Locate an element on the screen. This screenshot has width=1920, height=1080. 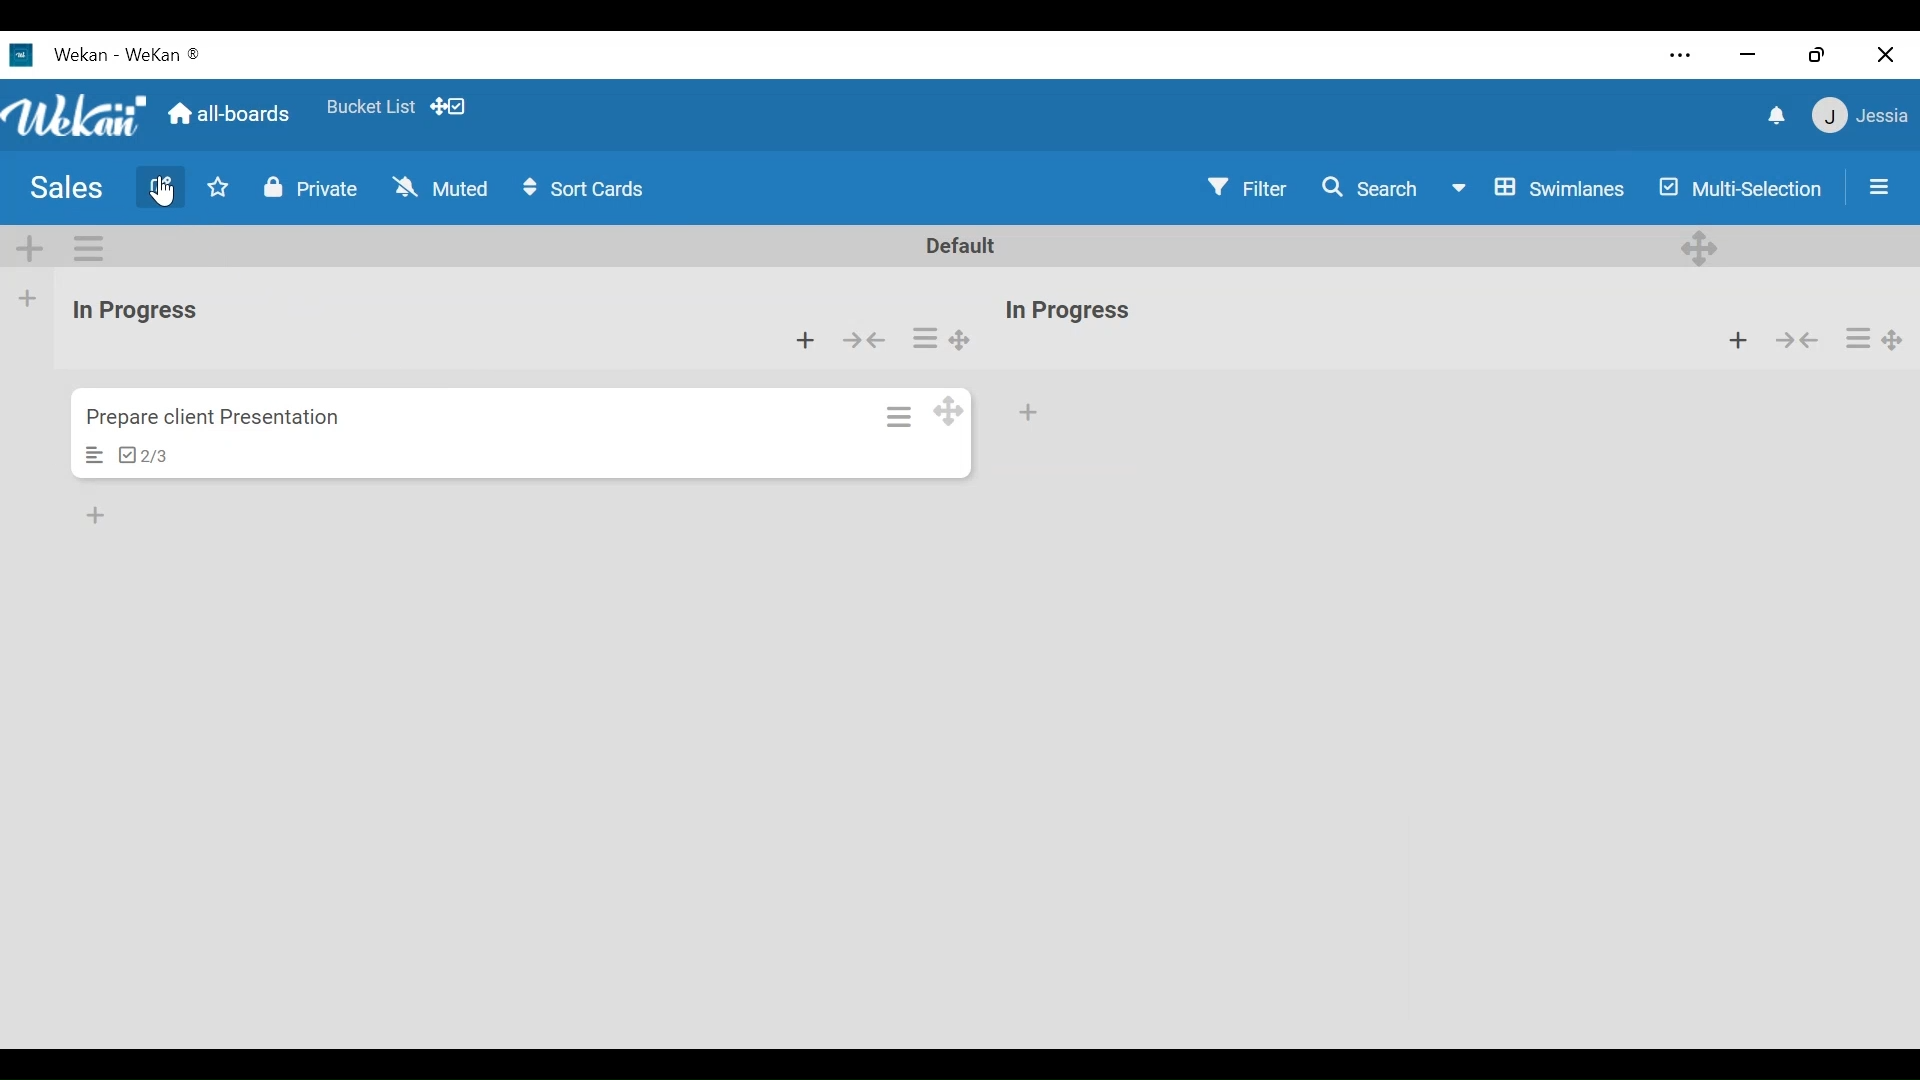
list actions is located at coordinates (1859, 339).